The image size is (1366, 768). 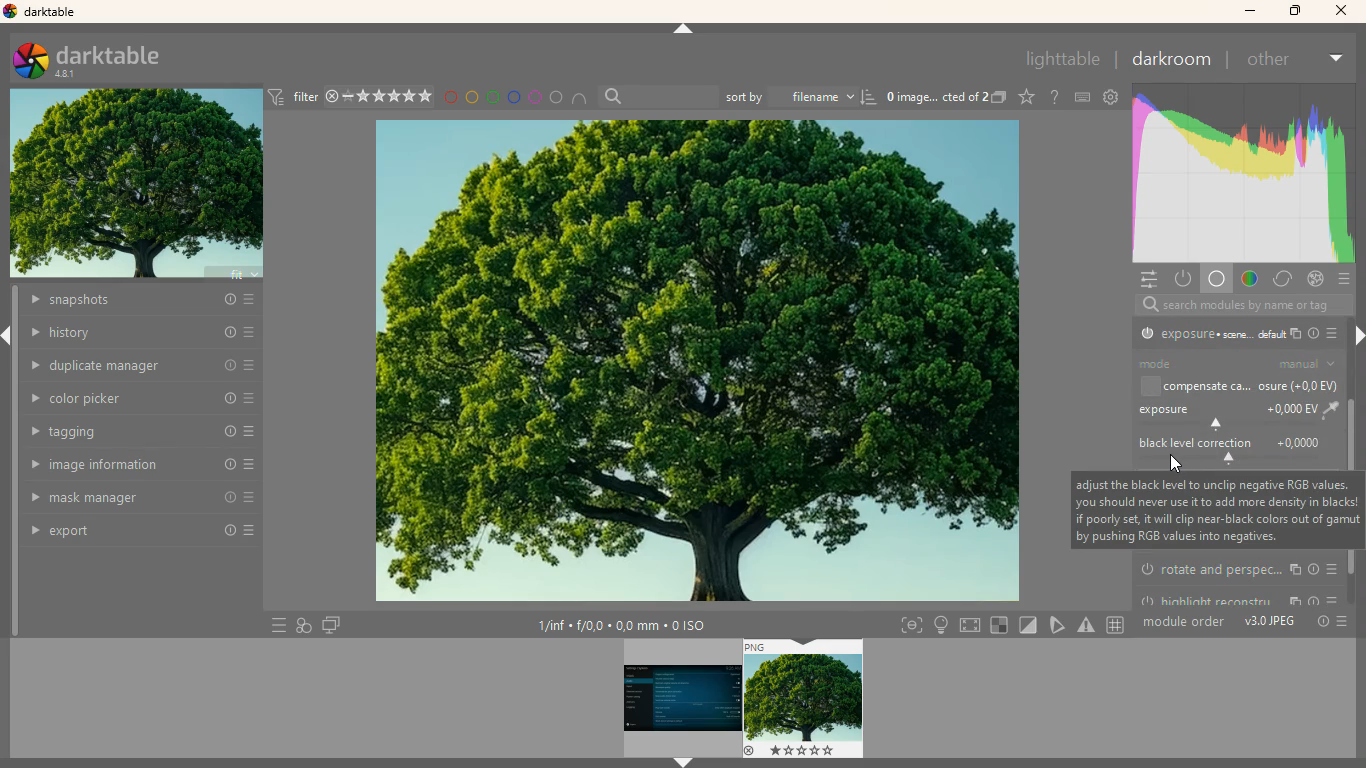 I want to click on mask manager, so click(x=137, y=500).